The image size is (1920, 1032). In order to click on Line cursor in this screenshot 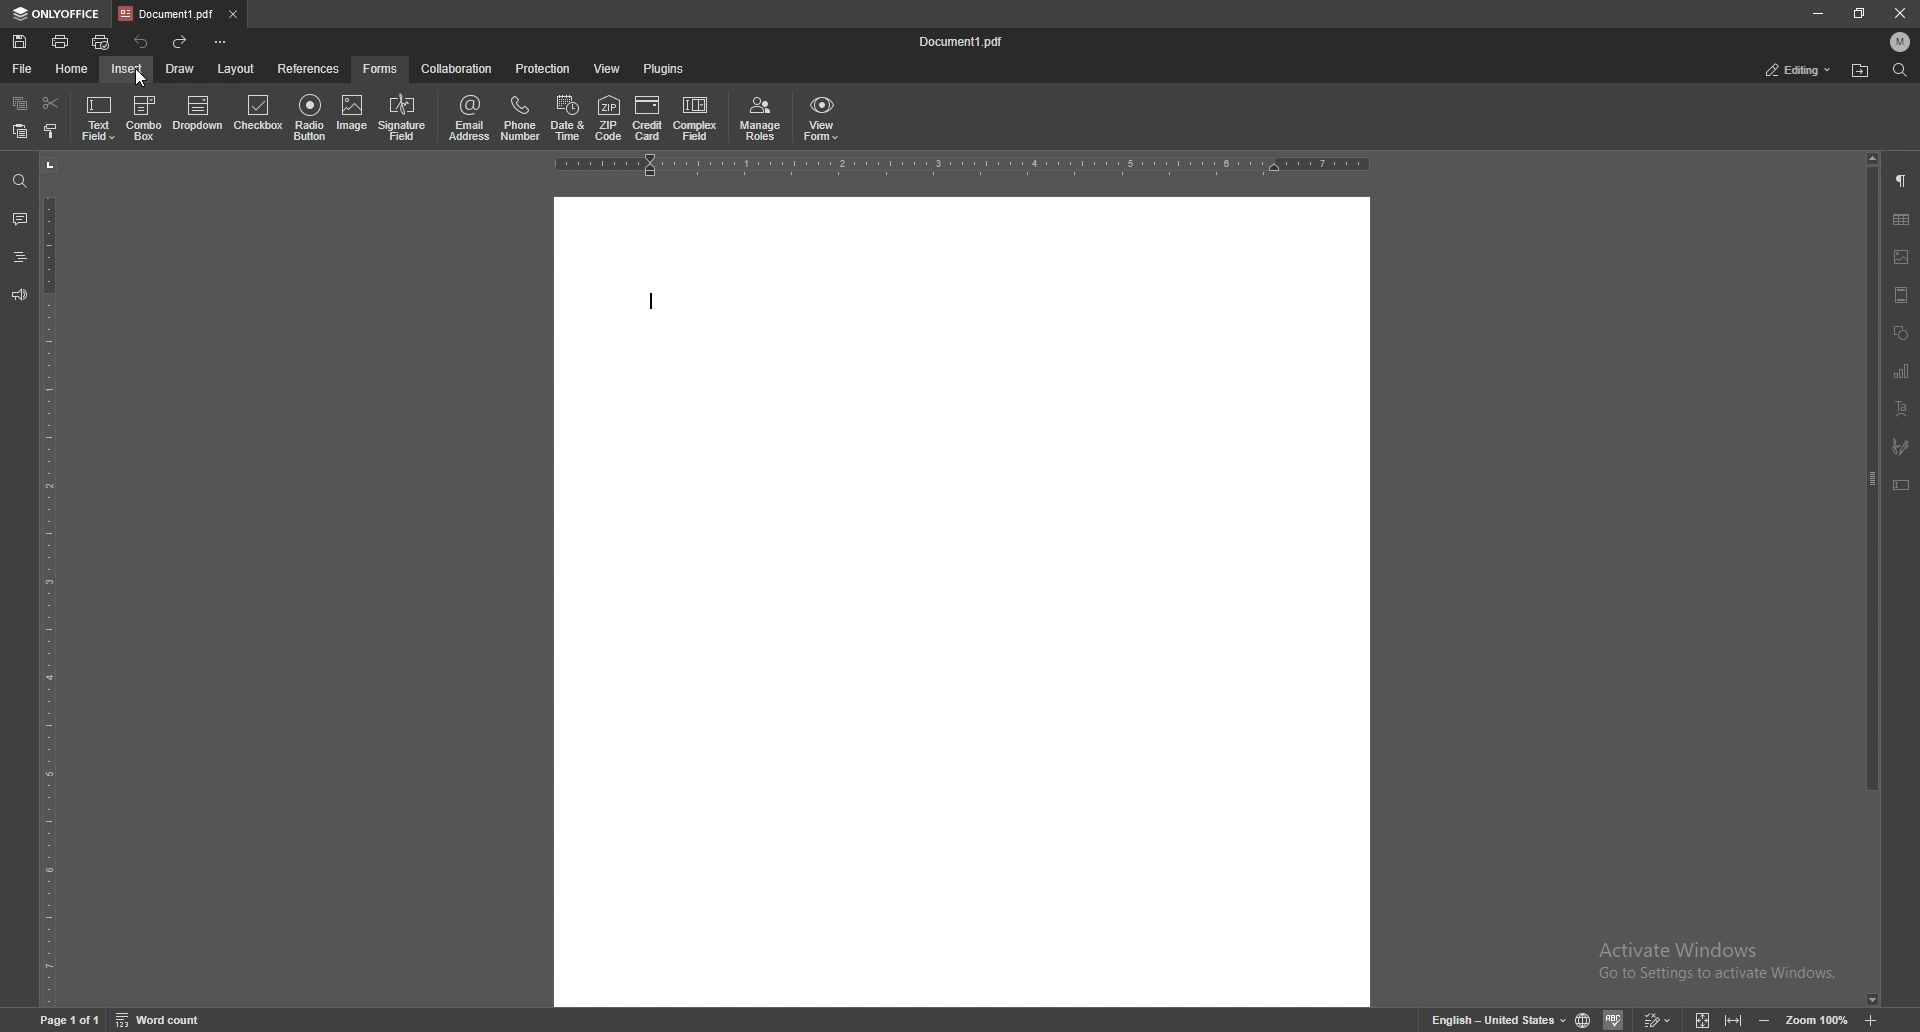, I will do `click(654, 301)`.